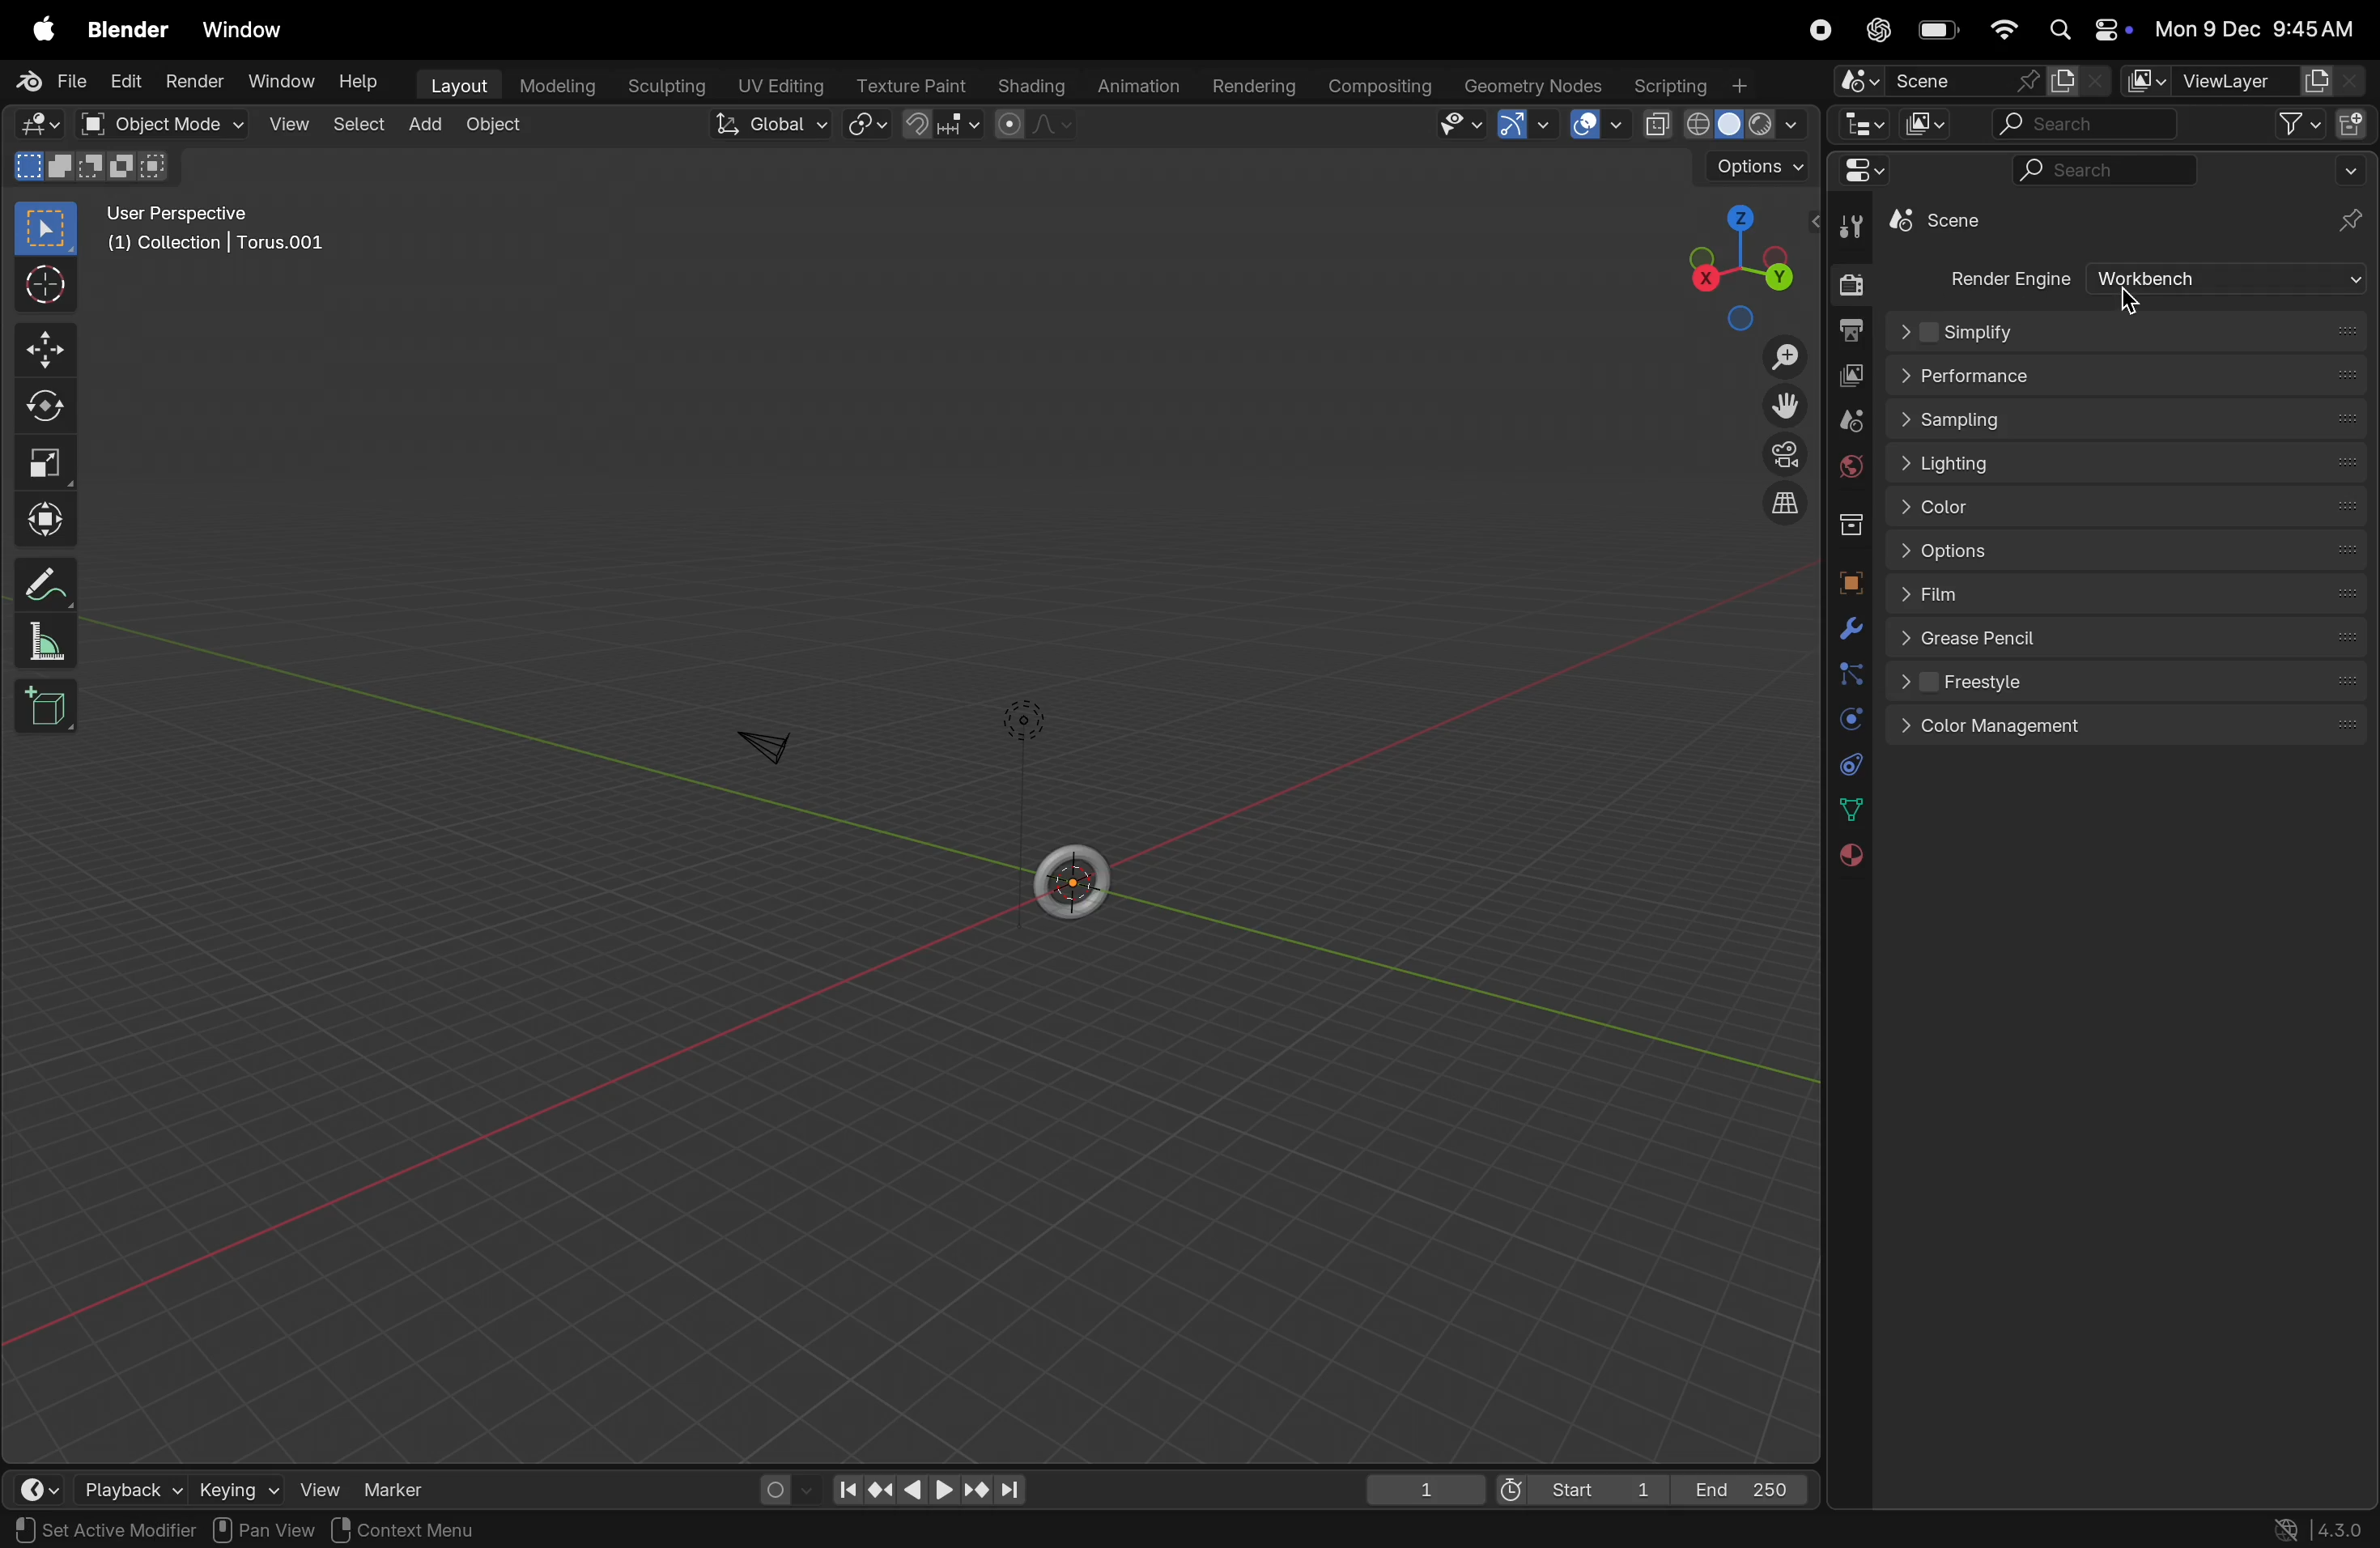 The height and width of the screenshot is (1548, 2380). What do you see at coordinates (2126, 377) in the screenshot?
I see `performance` at bounding box center [2126, 377].